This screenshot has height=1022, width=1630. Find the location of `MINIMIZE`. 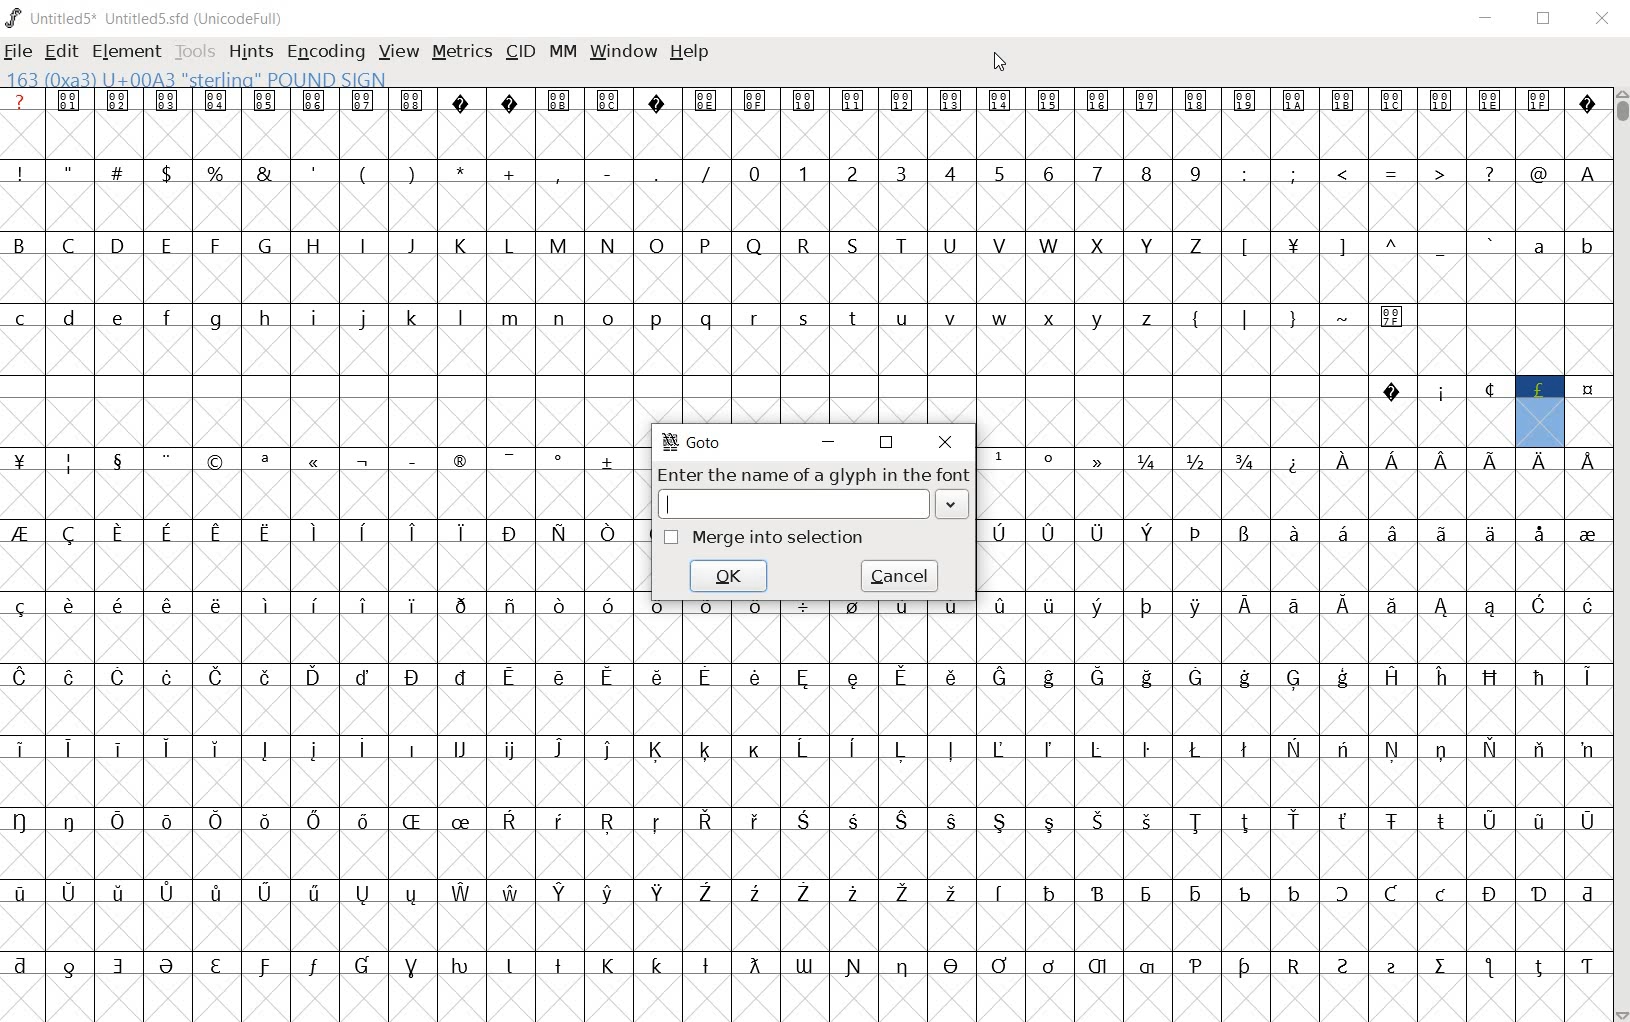

MINIMIZE is located at coordinates (1488, 18).